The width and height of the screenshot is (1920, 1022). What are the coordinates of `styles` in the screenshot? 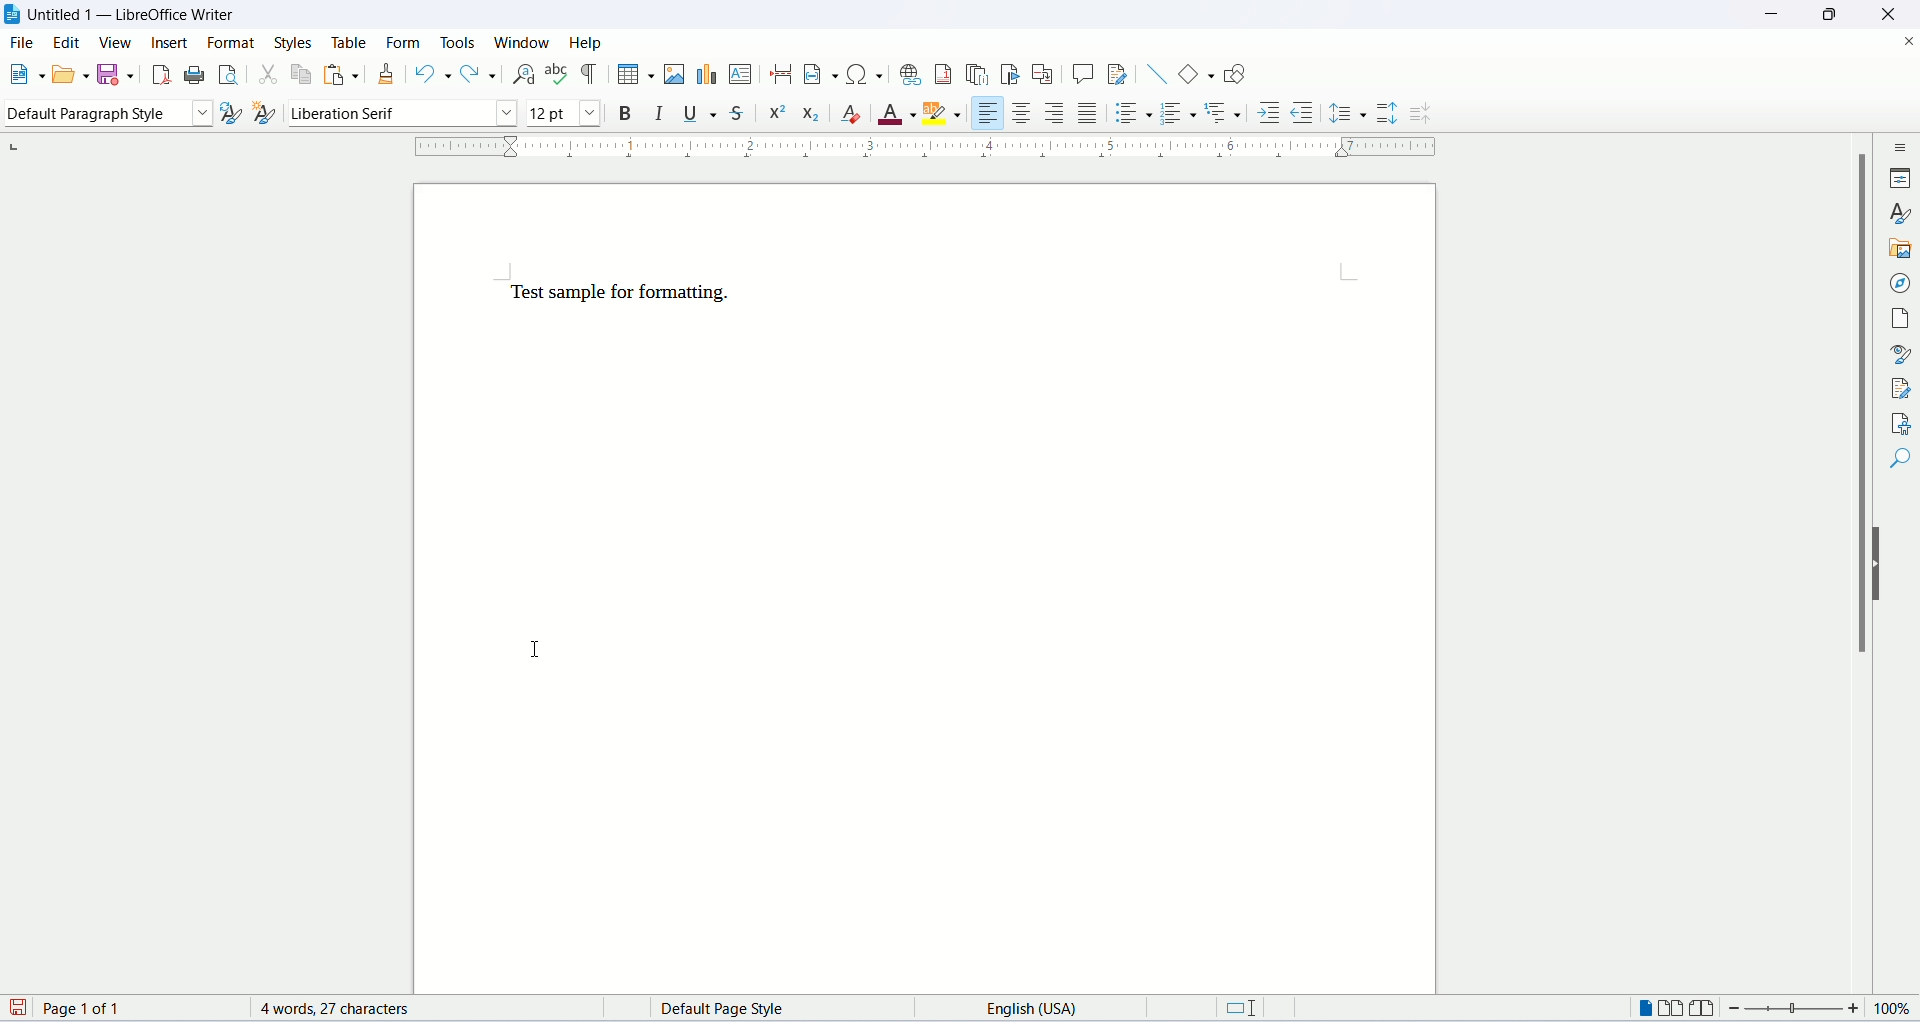 It's located at (296, 39).